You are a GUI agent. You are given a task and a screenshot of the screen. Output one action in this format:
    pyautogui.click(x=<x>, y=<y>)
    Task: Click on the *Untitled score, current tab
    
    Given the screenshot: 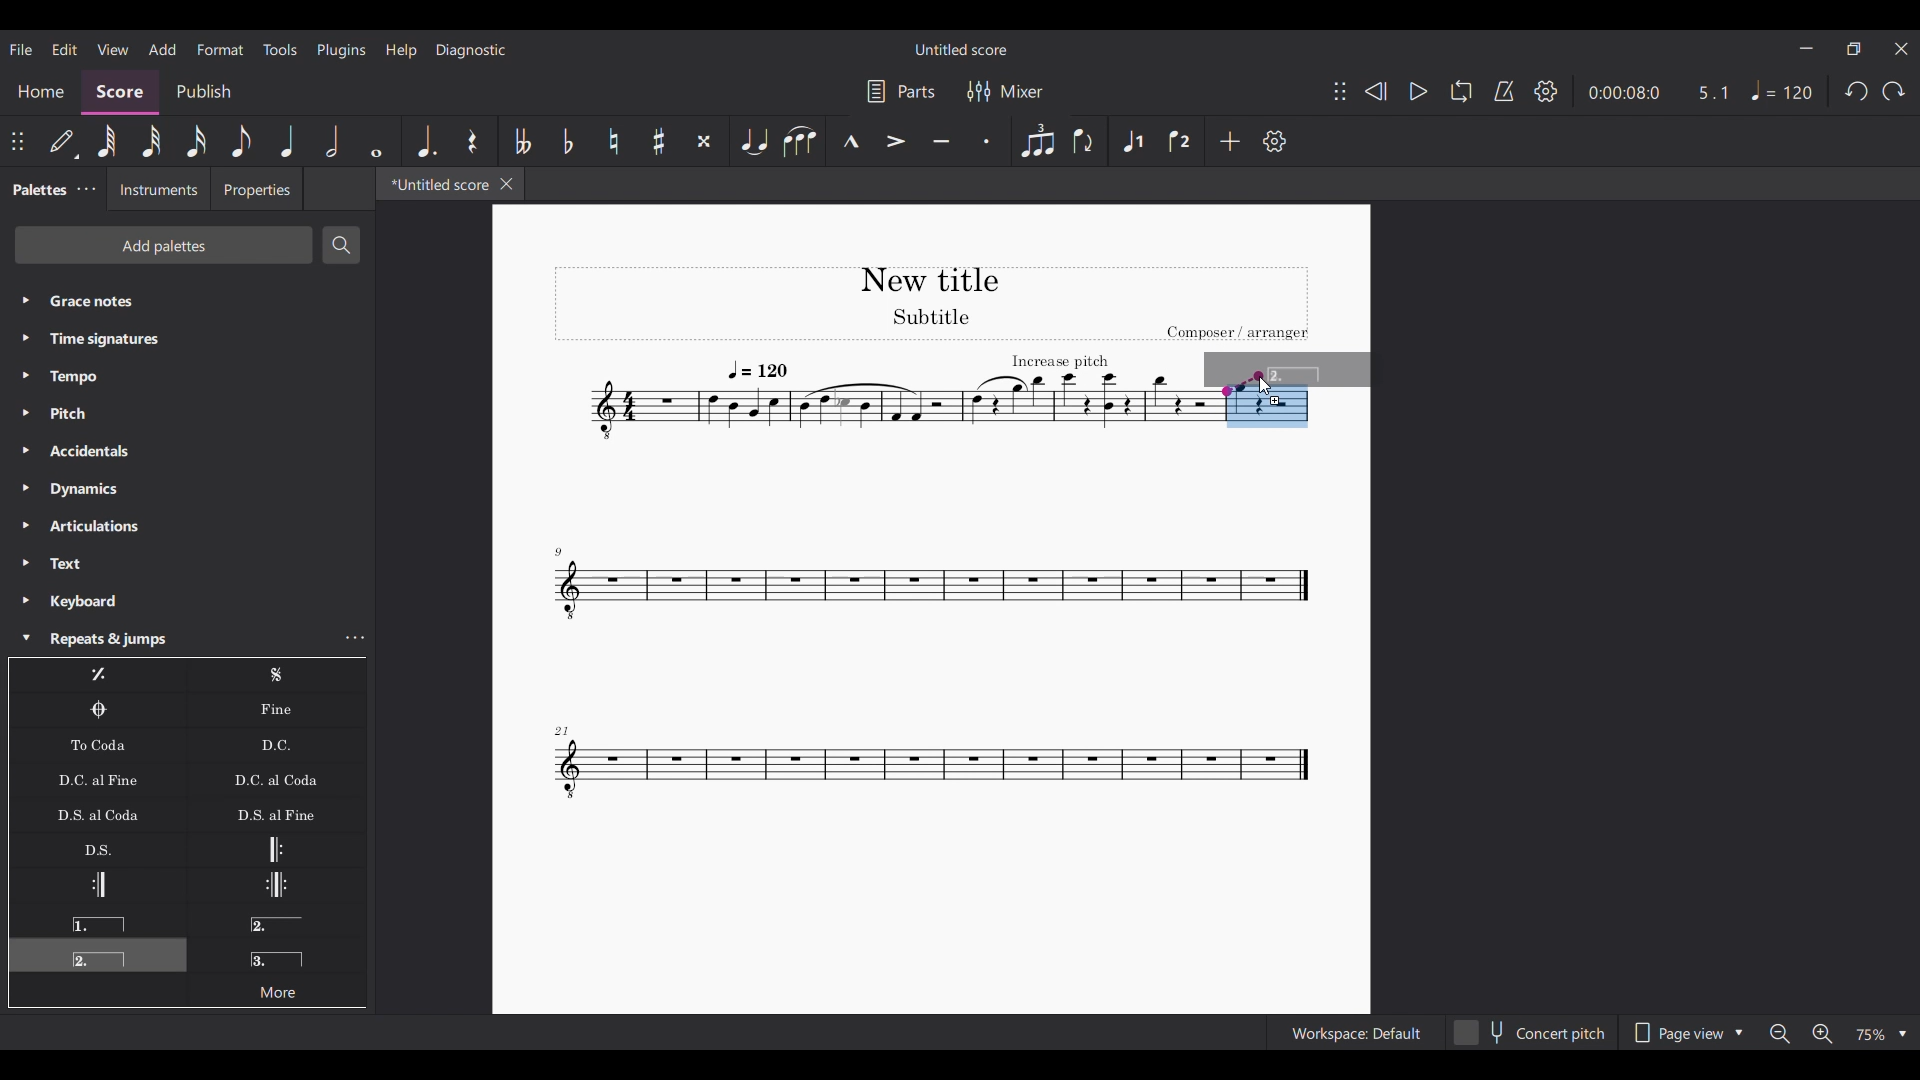 What is the action you would take?
    pyautogui.click(x=436, y=183)
    